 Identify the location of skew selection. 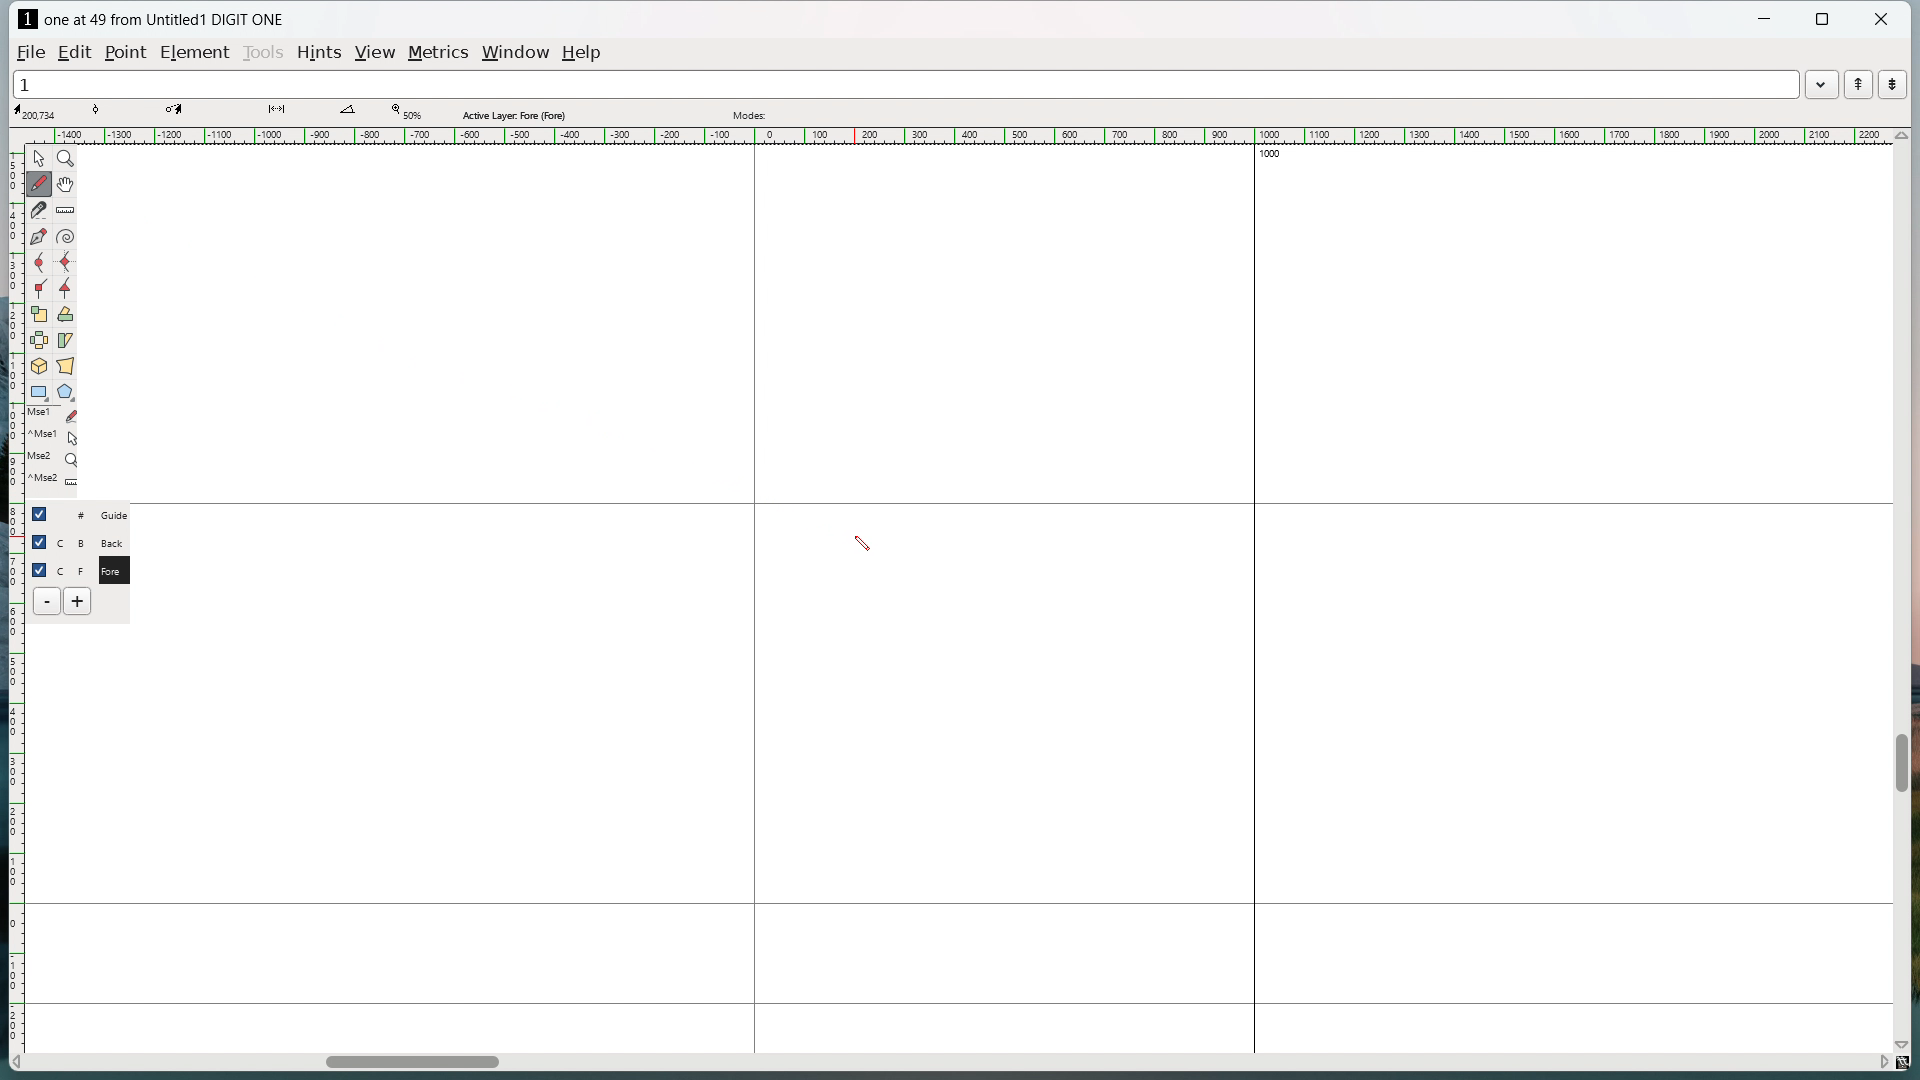
(66, 340).